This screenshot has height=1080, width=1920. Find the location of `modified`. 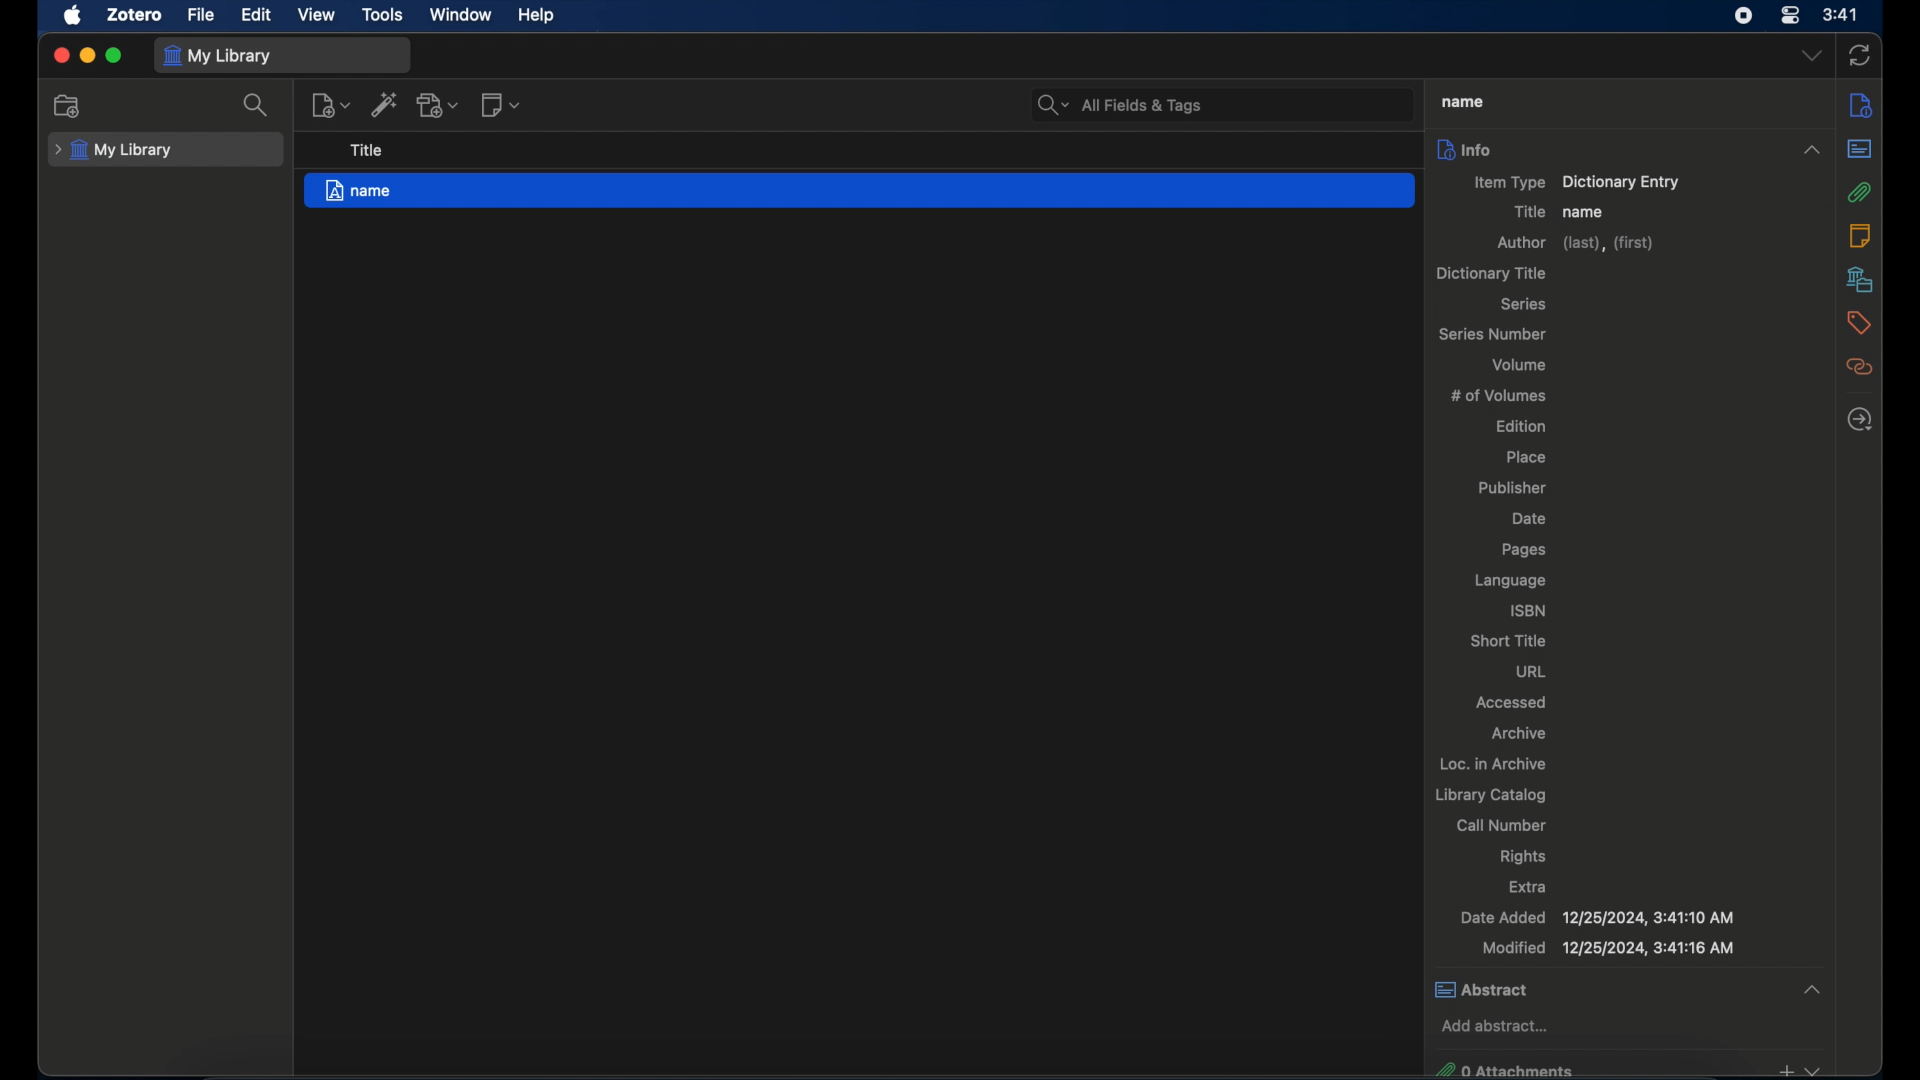

modified is located at coordinates (1608, 948).